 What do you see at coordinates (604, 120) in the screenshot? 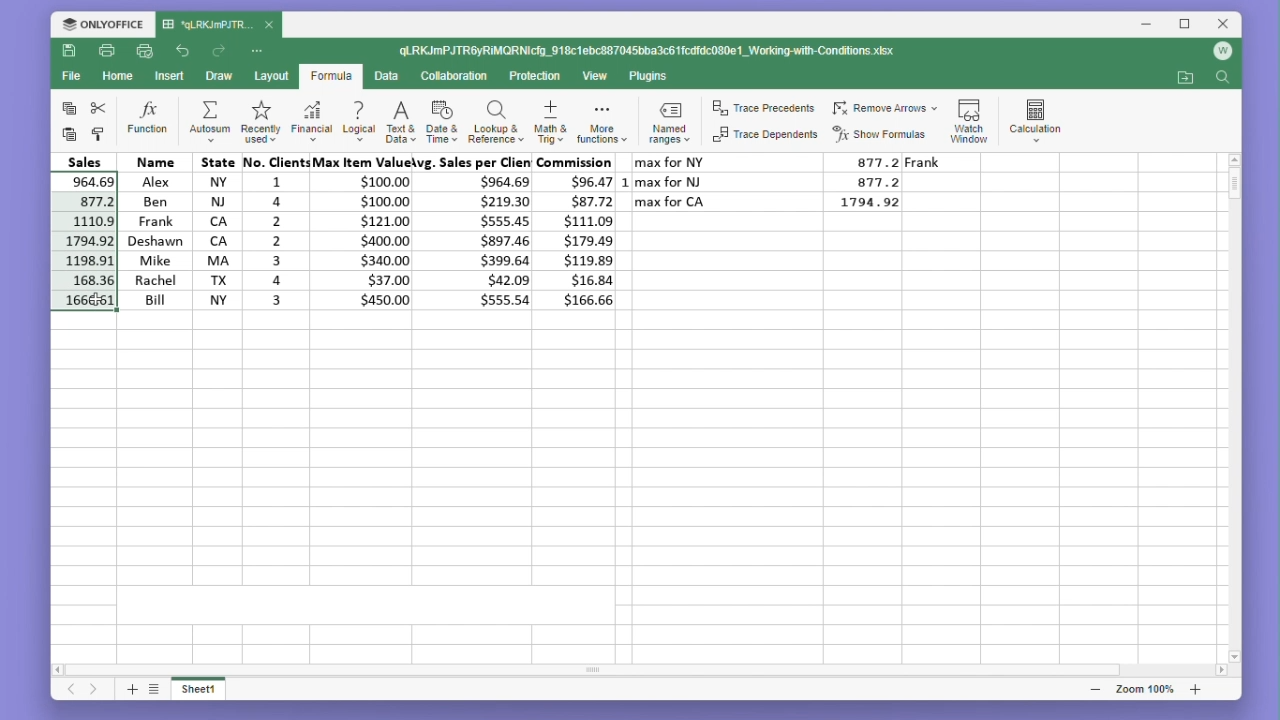
I see `More functions` at bounding box center [604, 120].